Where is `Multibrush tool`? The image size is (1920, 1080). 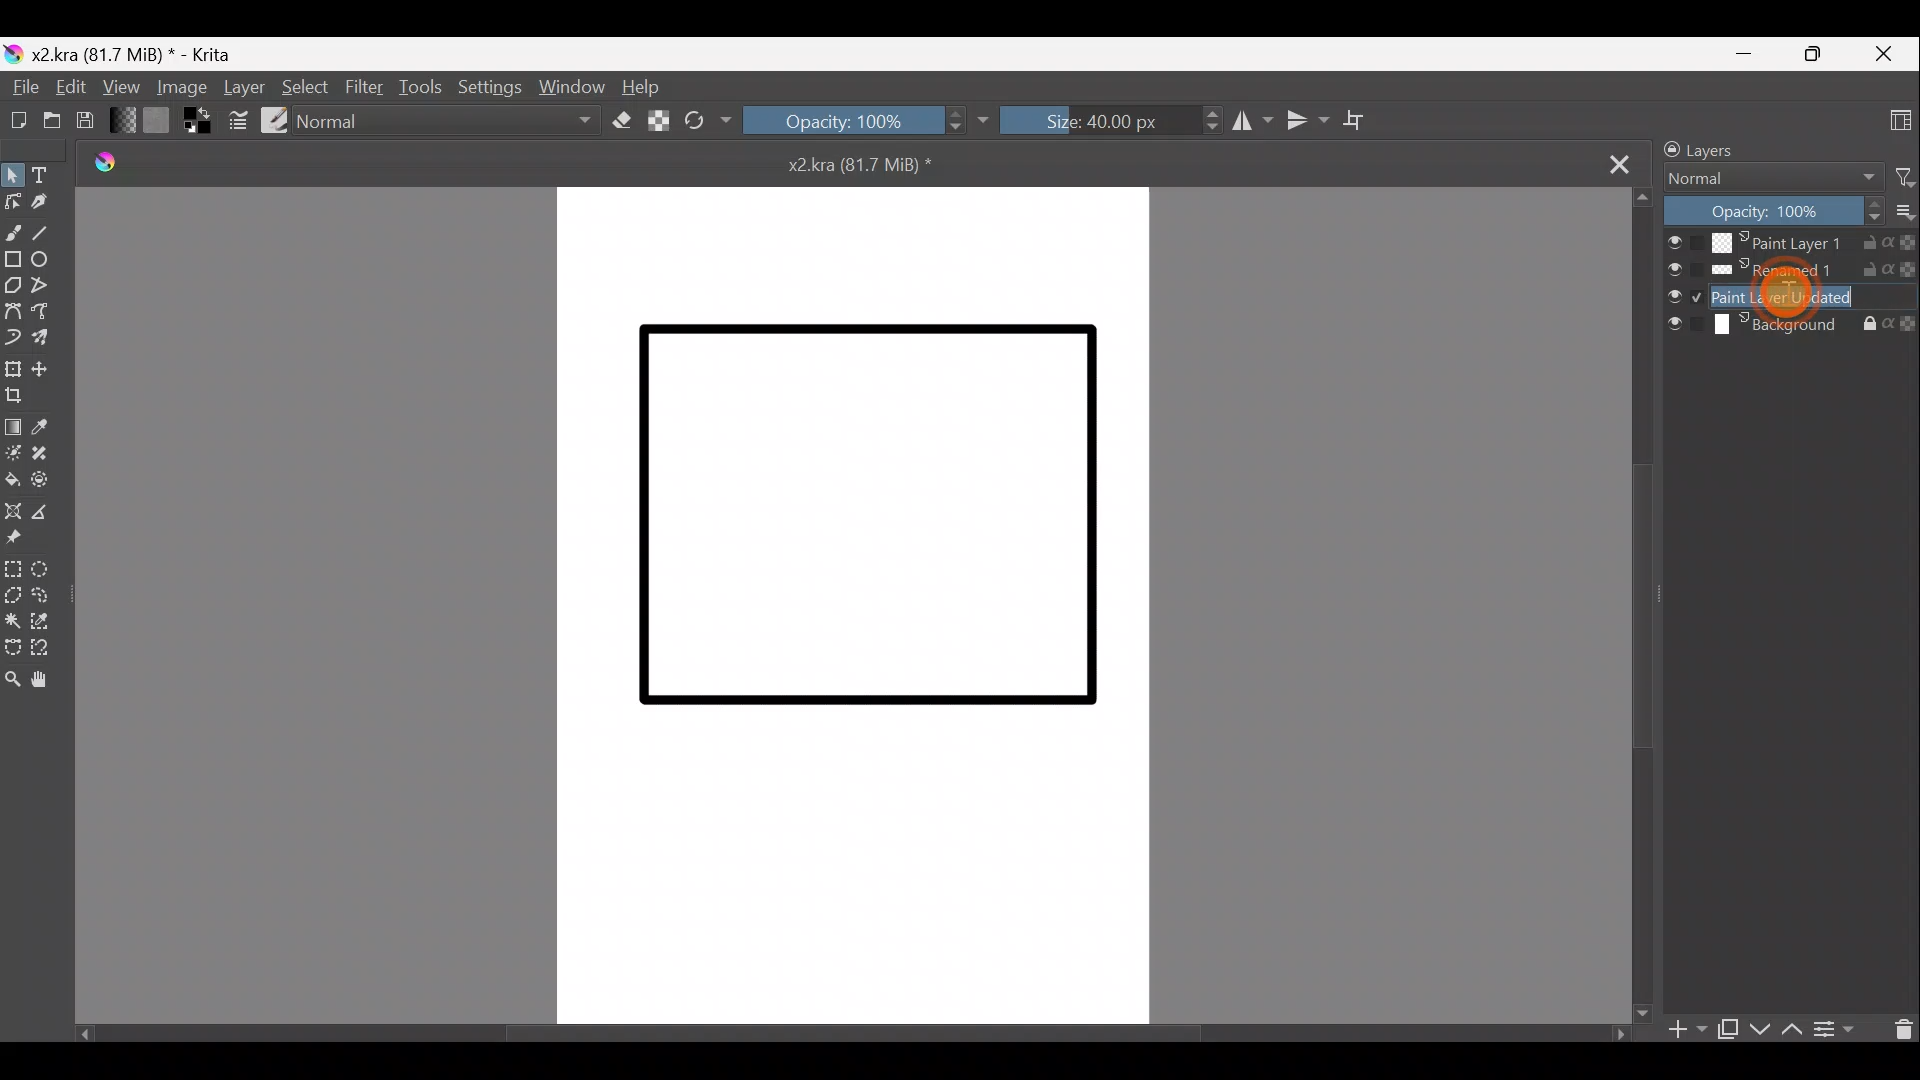 Multibrush tool is located at coordinates (50, 339).